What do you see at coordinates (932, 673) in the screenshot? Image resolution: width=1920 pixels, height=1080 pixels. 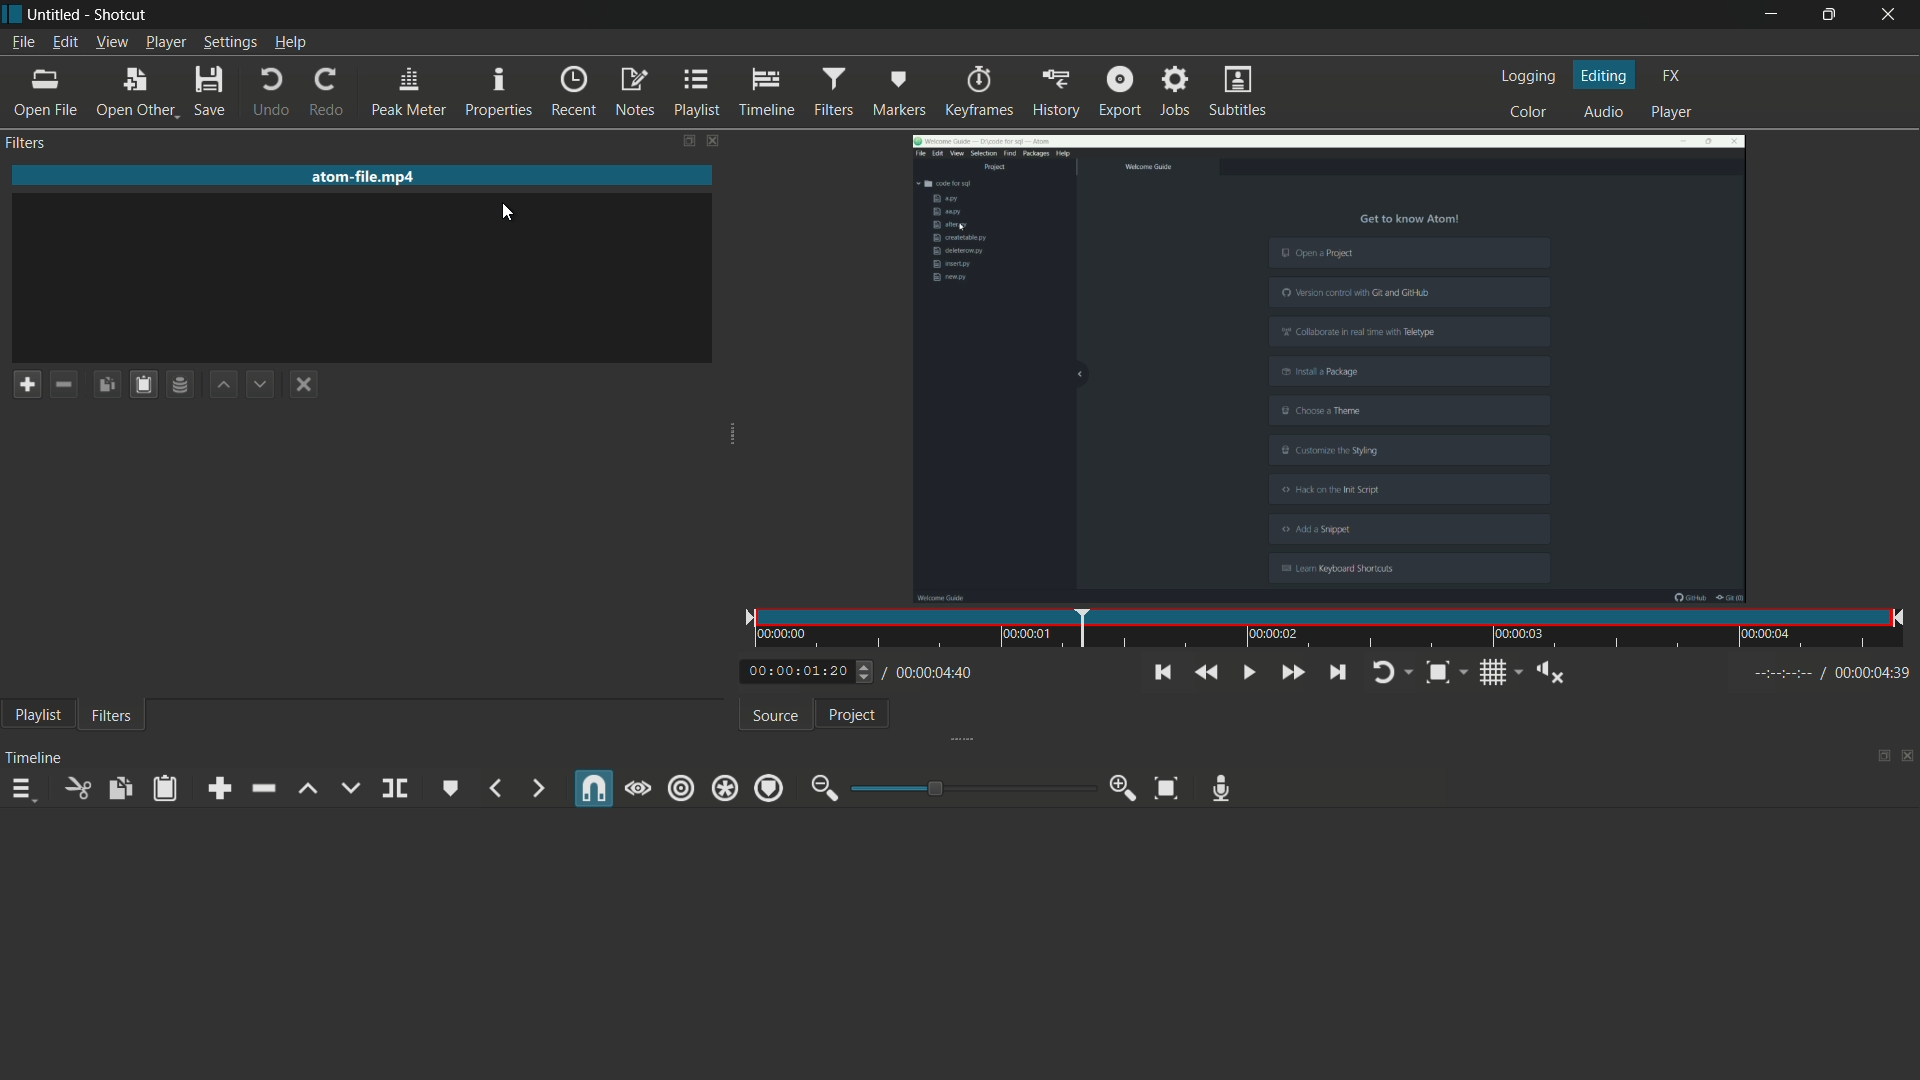 I see `total time` at bounding box center [932, 673].